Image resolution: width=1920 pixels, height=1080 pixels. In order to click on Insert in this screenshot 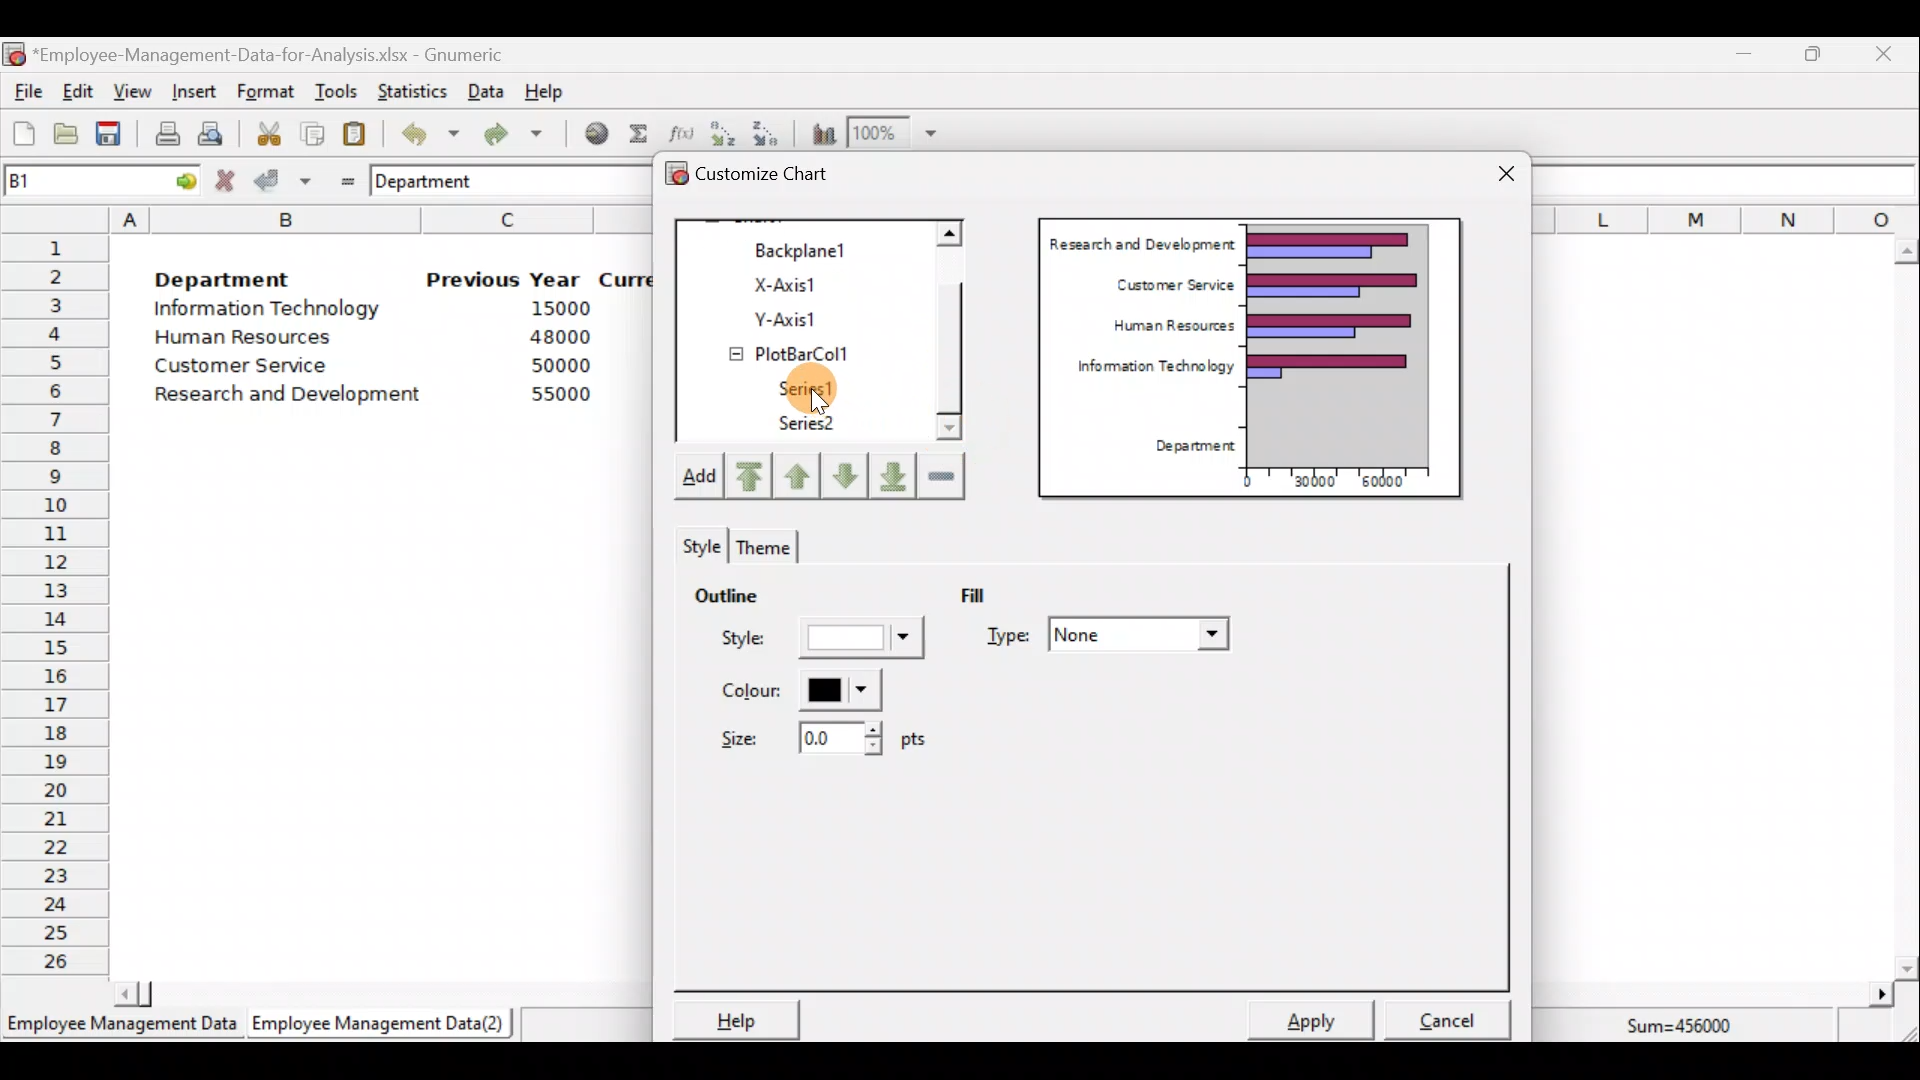, I will do `click(192, 92)`.